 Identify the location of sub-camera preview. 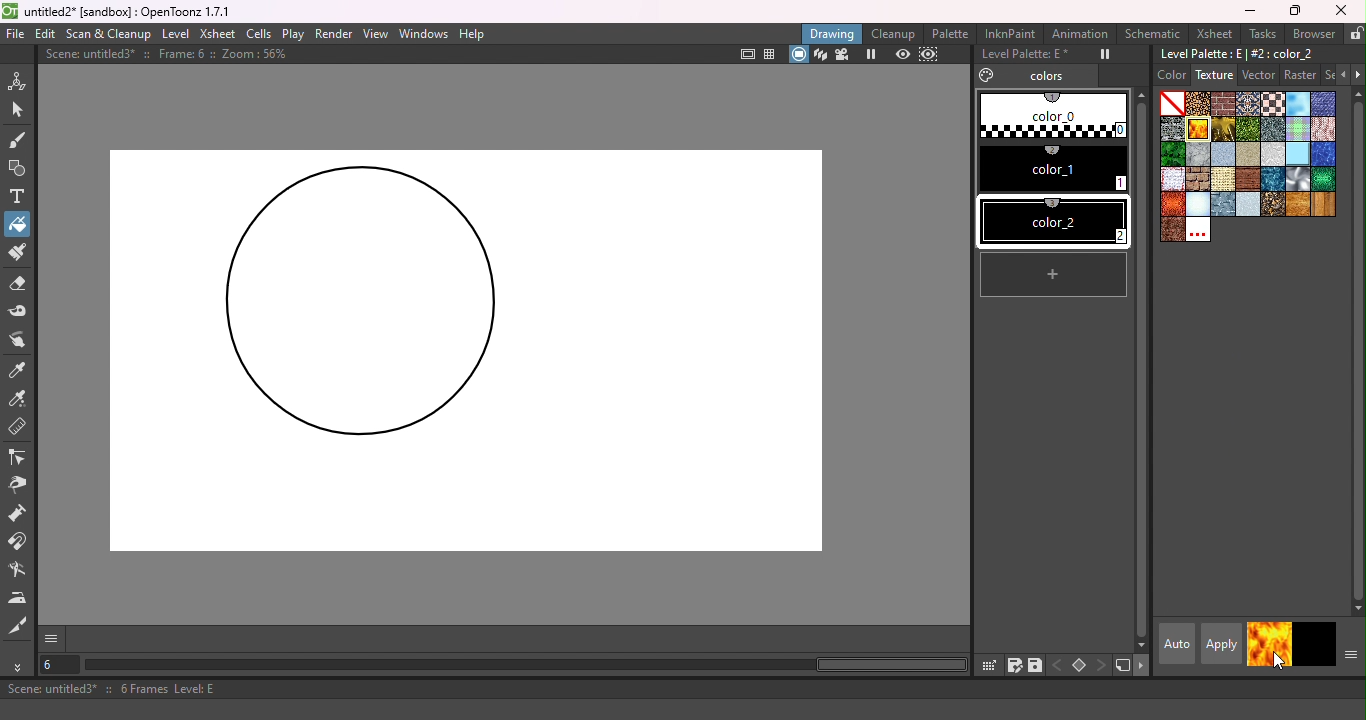
(929, 54).